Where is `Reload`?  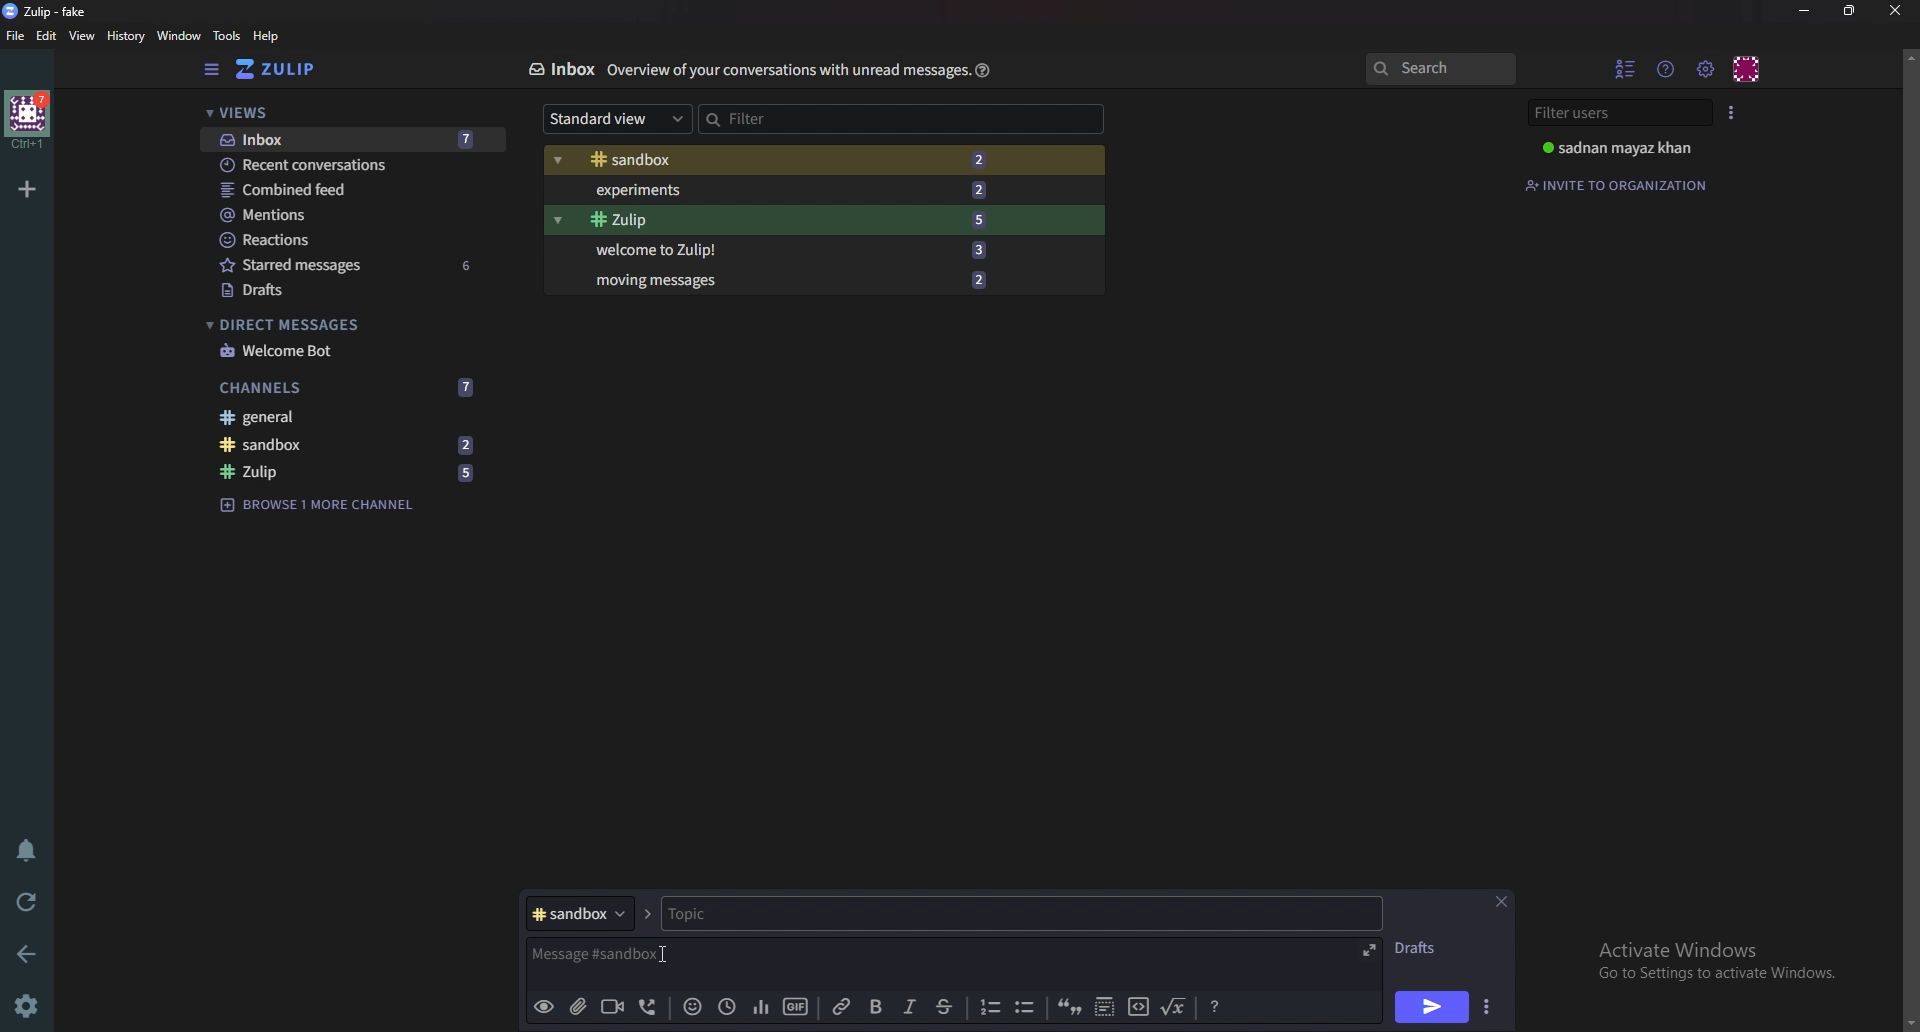 Reload is located at coordinates (30, 900).